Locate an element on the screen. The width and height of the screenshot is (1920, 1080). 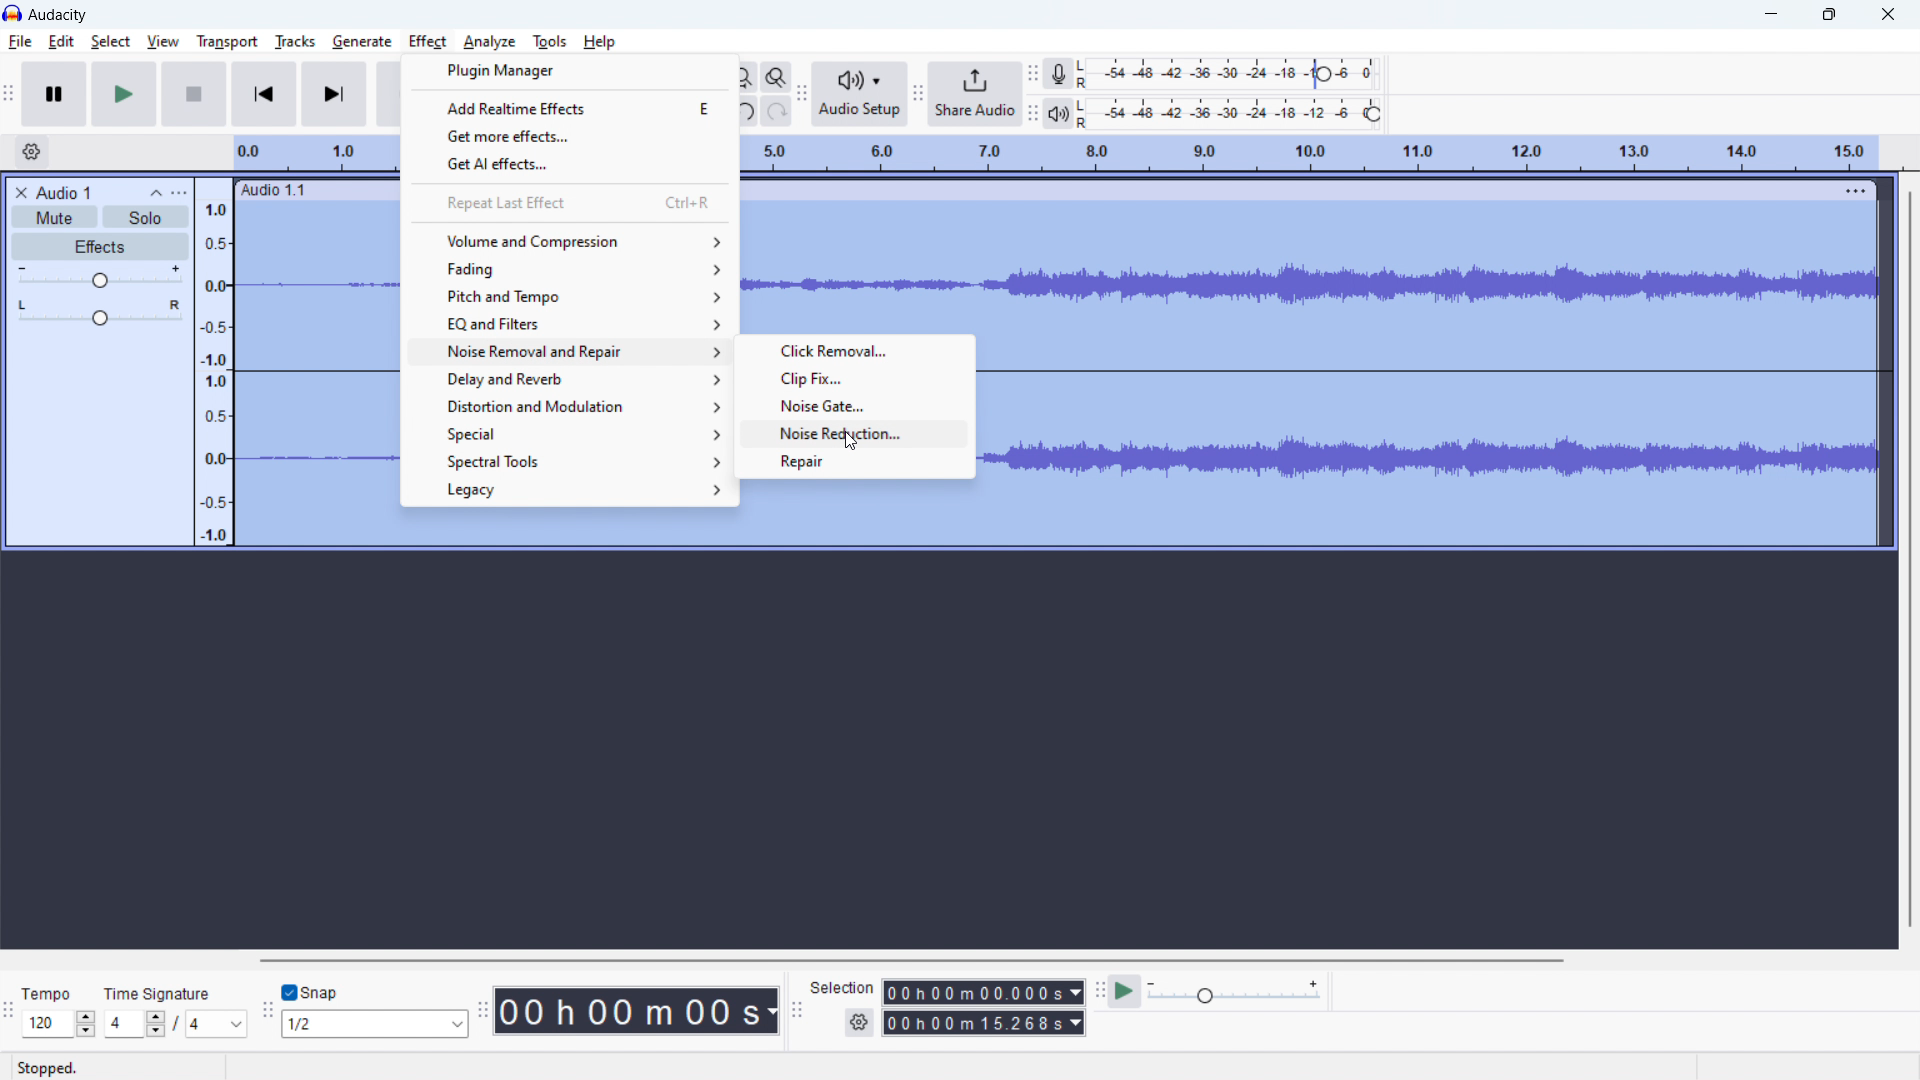
view is located at coordinates (162, 40).